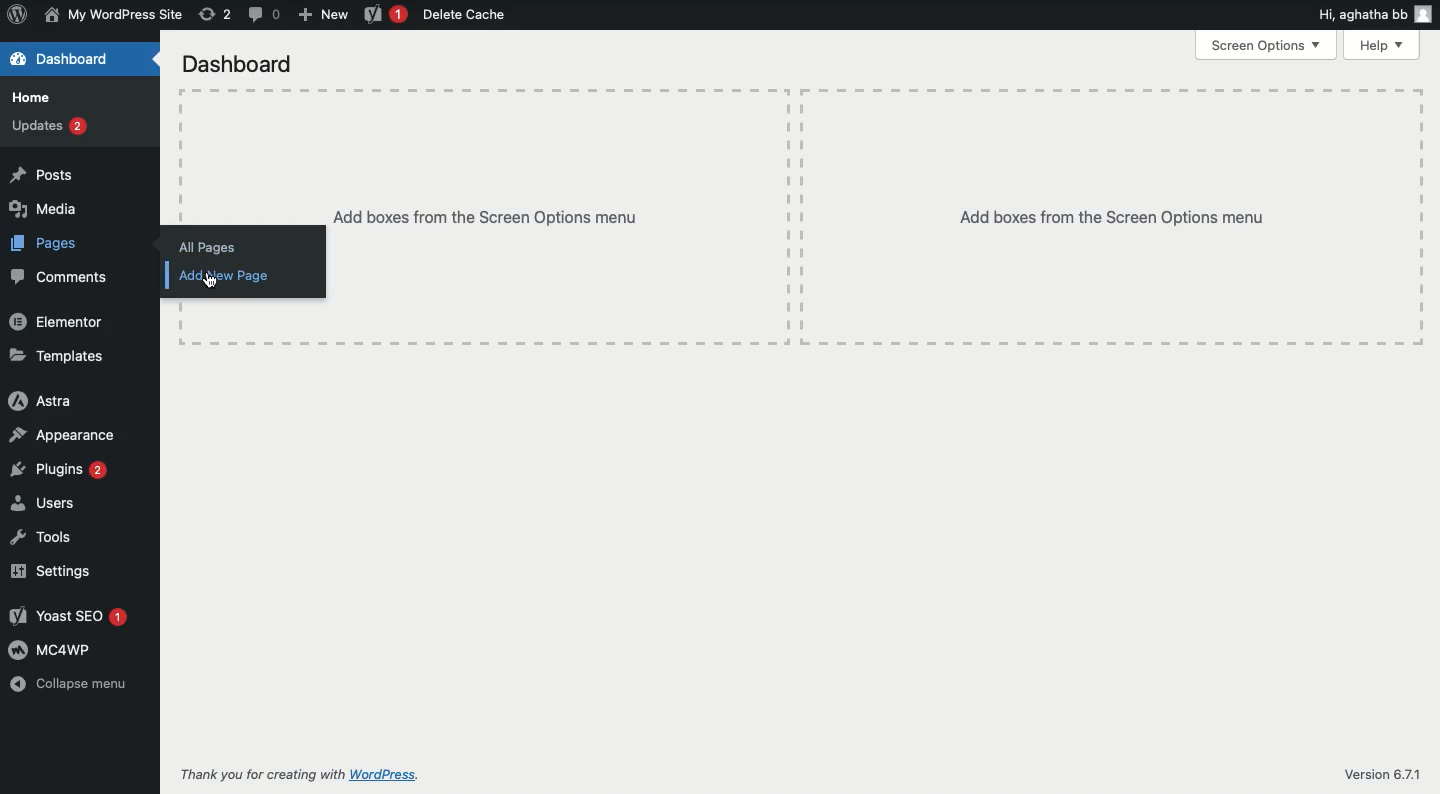  I want to click on Comments, so click(59, 276).